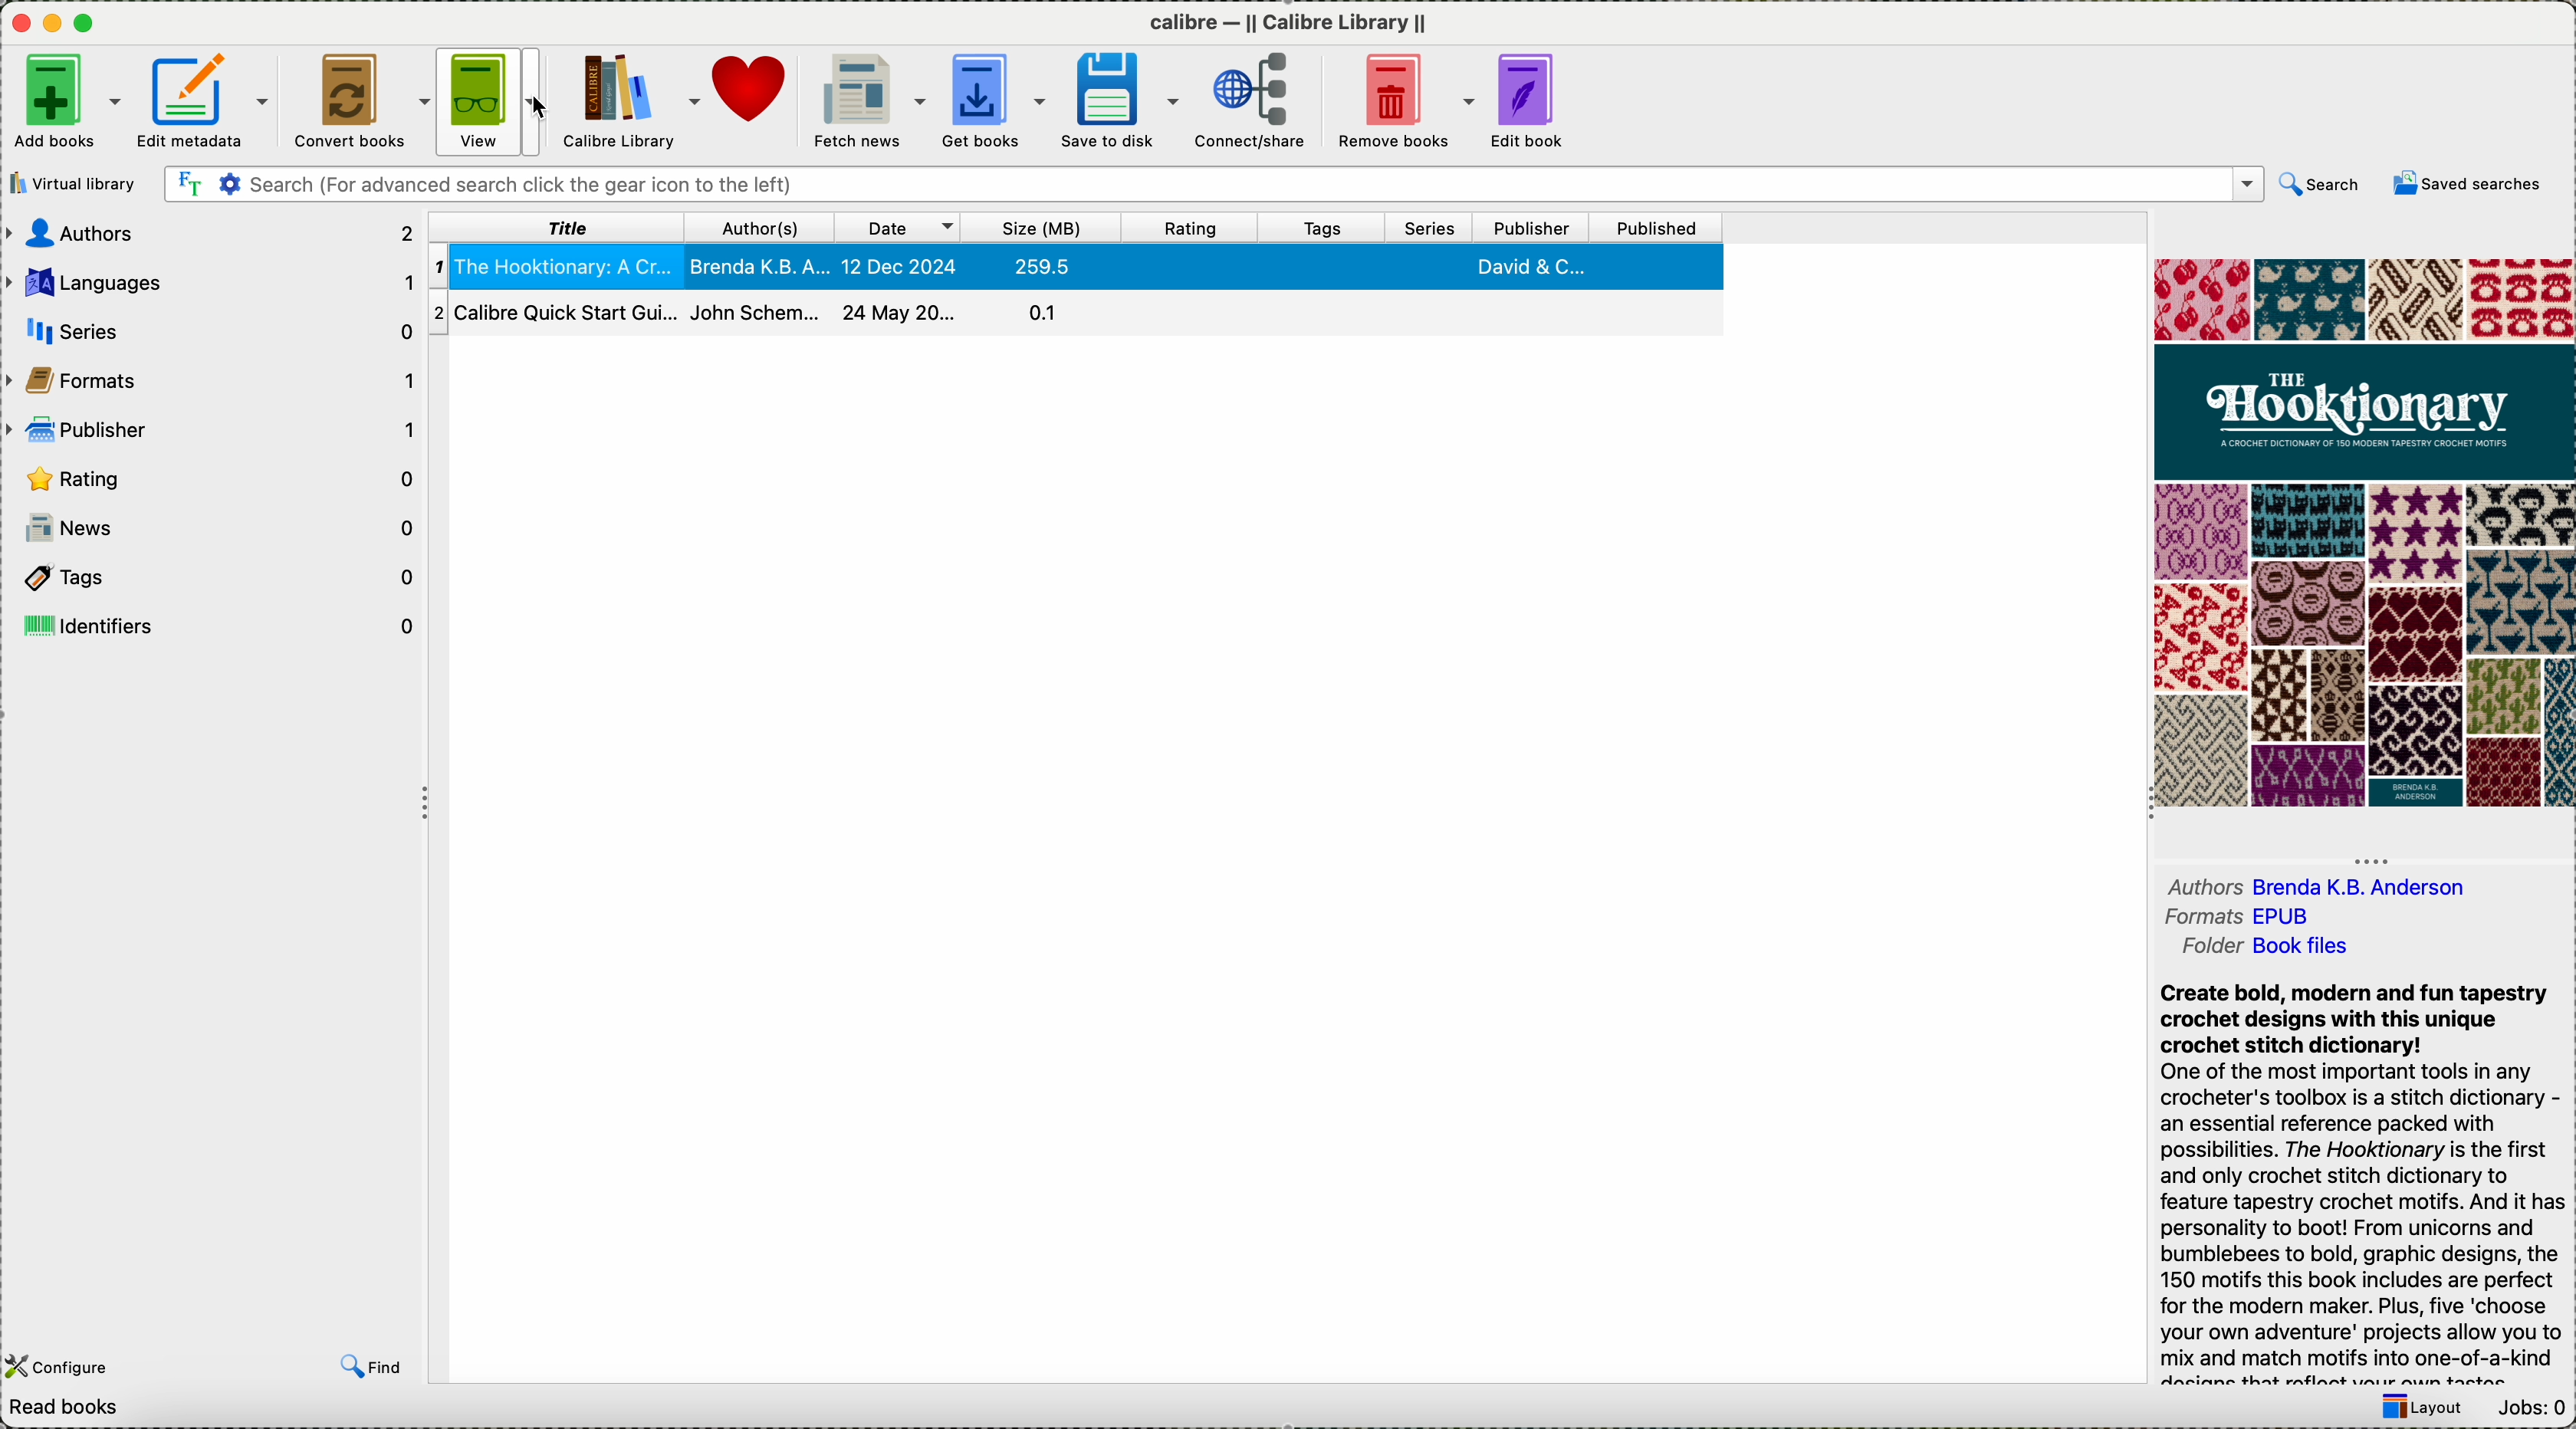 The height and width of the screenshot is (1429, 2576). I want to click on date, so click(898, 227).